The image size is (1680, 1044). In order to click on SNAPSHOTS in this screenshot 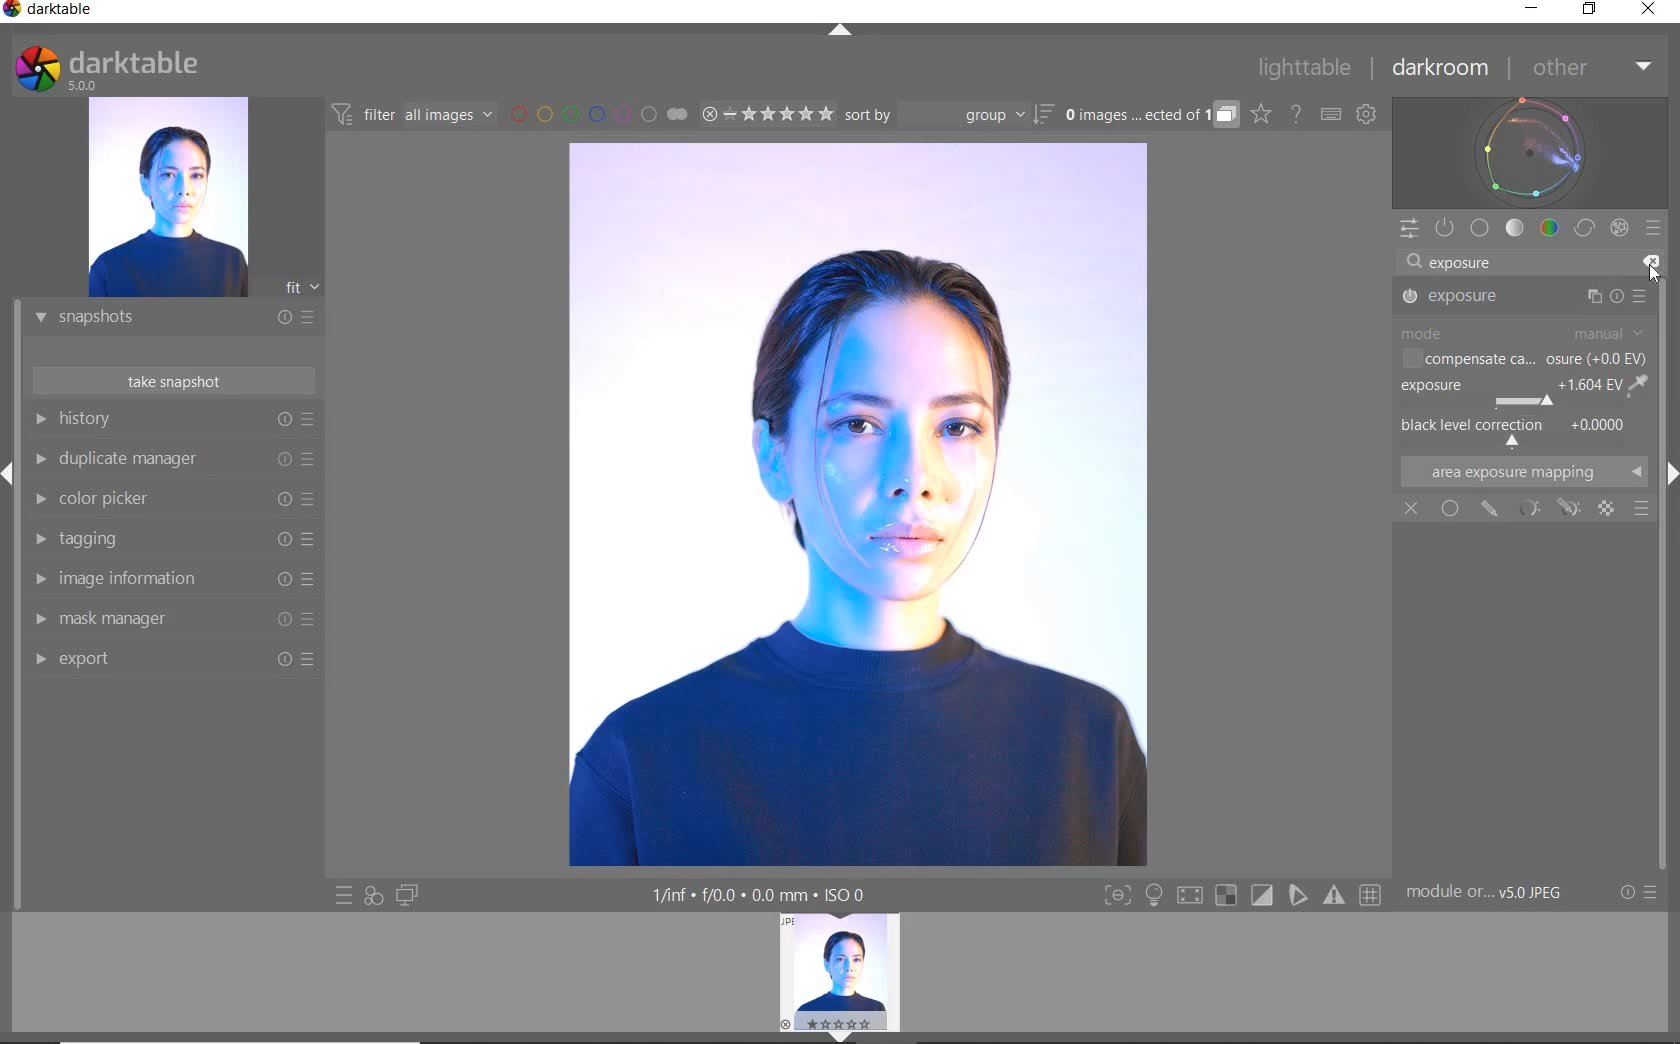, I will do `click(166, 319)`.